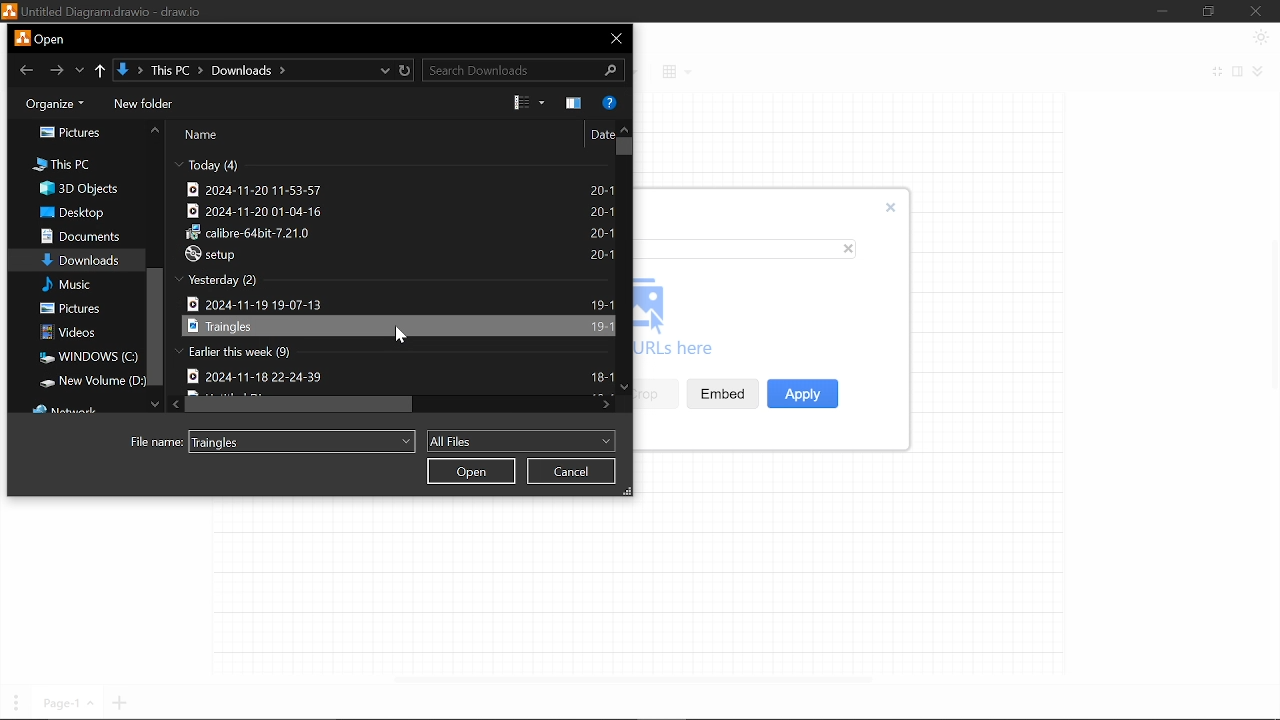  What do you see at coordinates (523, 73) in the screenshot?
I see `search Downloads` at bounding box center [523, 73].